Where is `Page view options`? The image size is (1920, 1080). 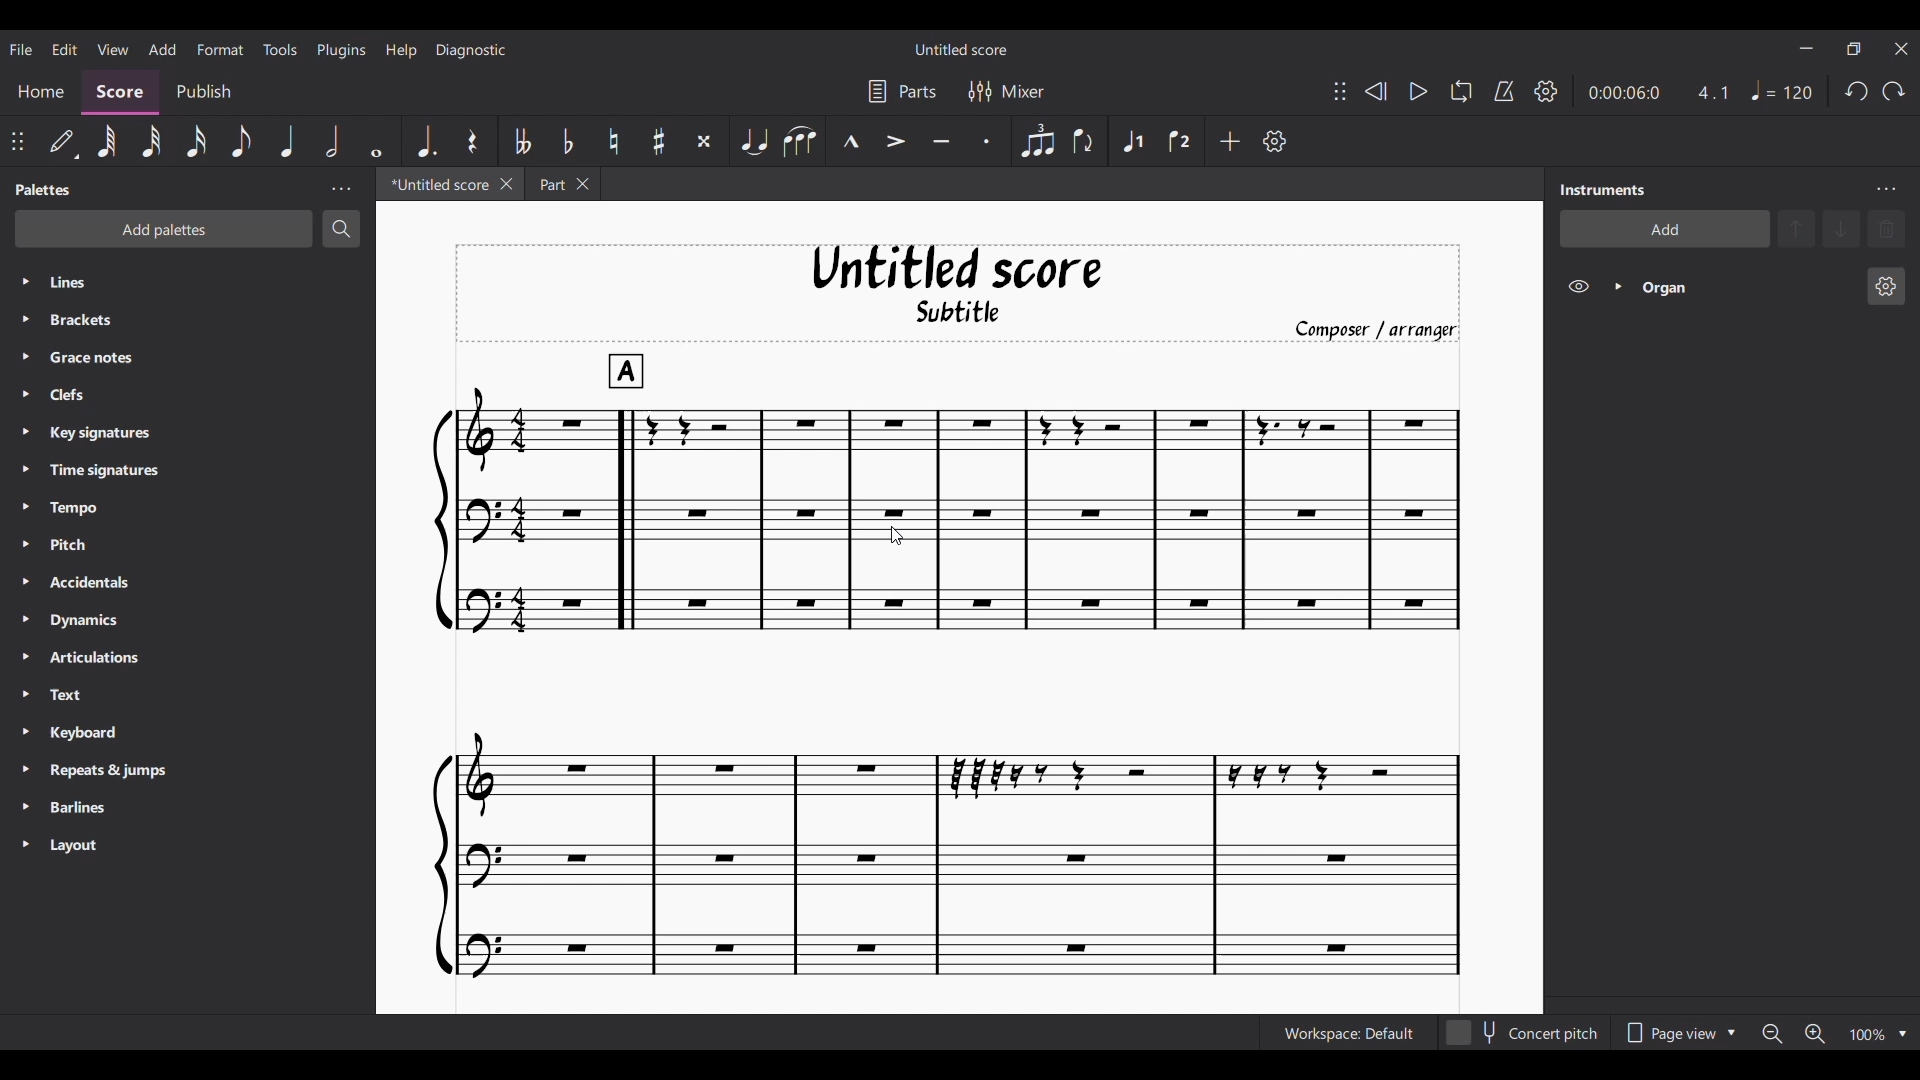 Page view options is located at coordinates (1677, 1033).